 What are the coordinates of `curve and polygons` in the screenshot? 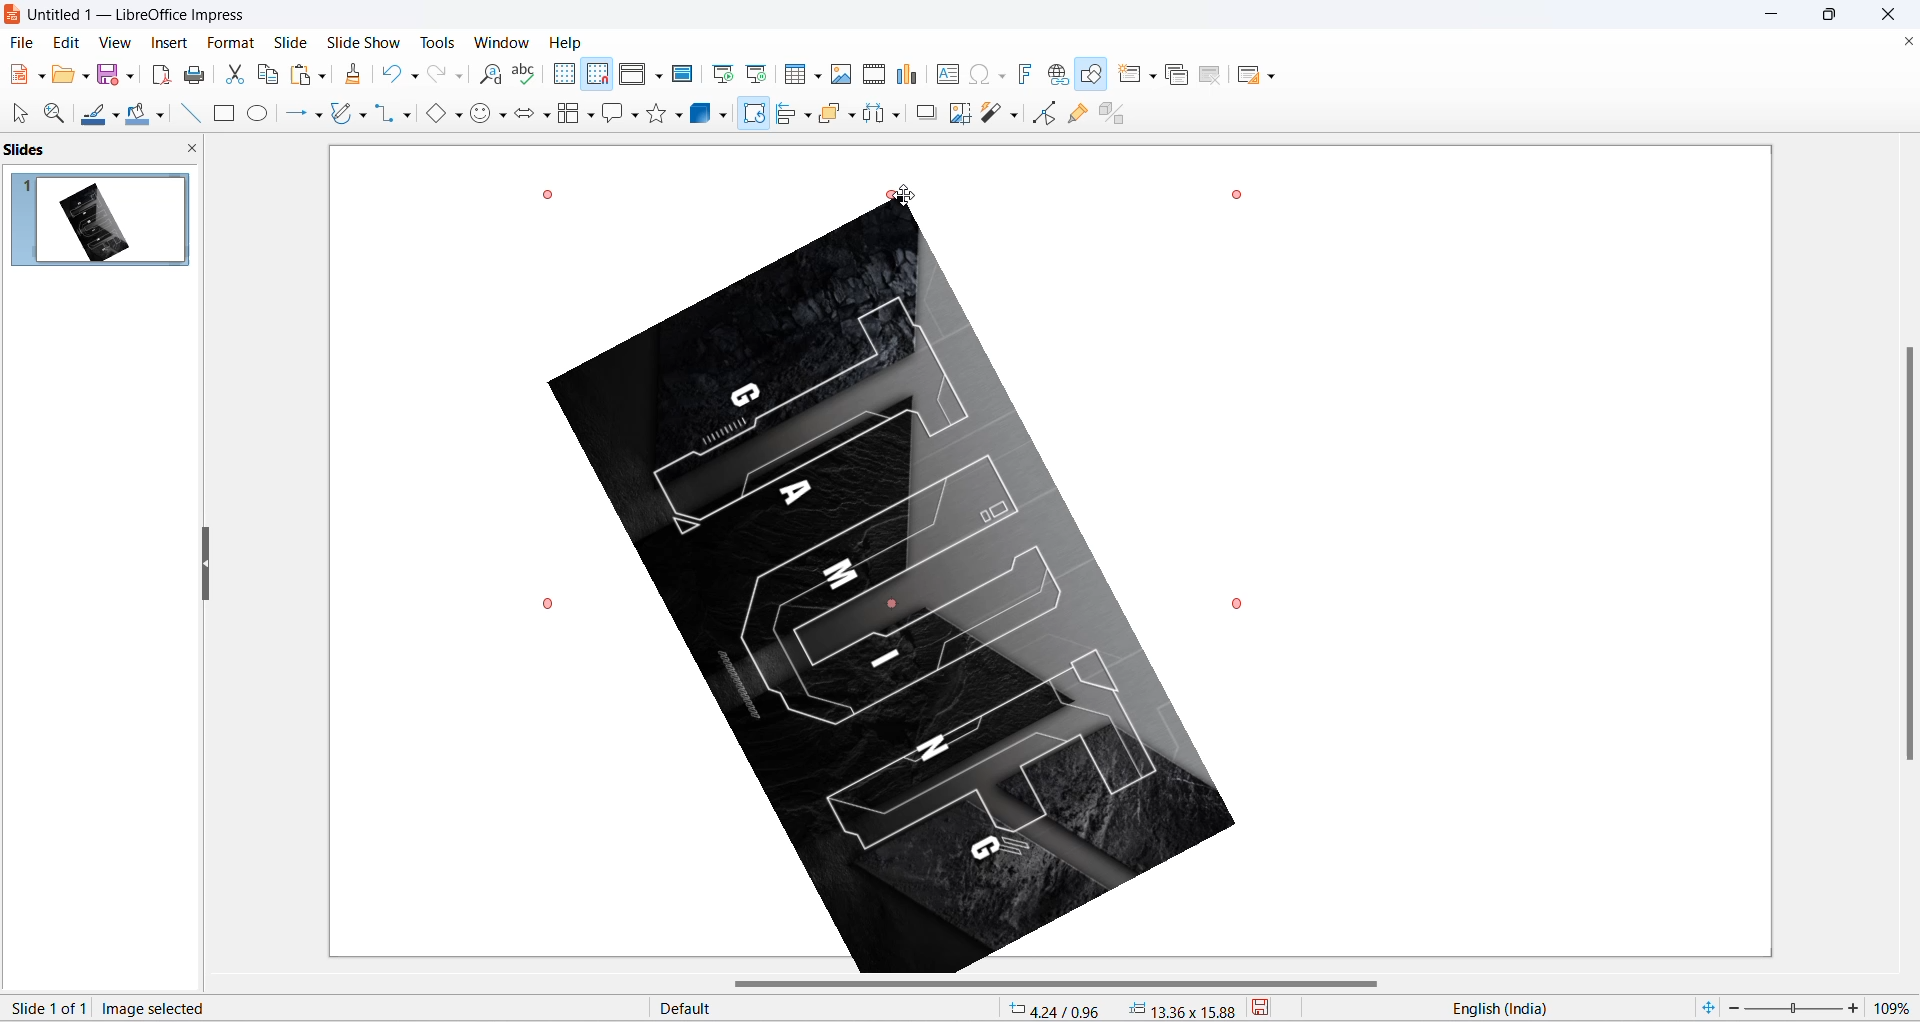 It's located at (343, 115).